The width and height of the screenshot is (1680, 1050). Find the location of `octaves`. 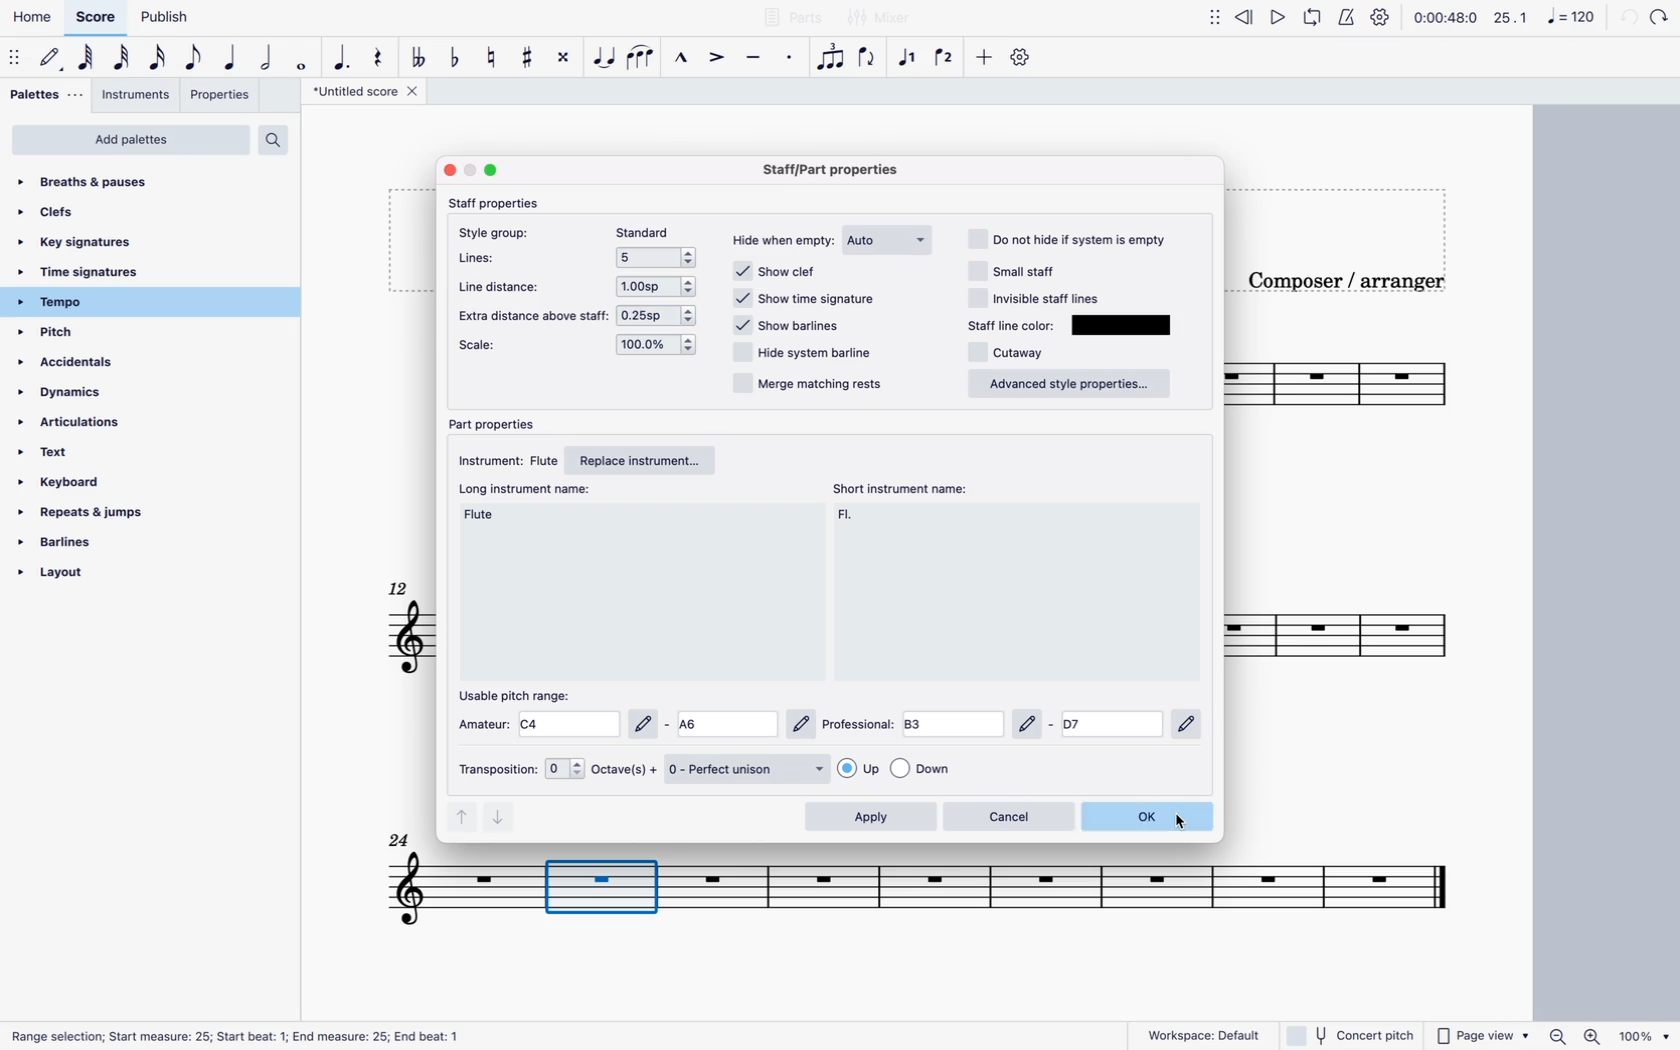

octaves is located at coordinates (625, 770).